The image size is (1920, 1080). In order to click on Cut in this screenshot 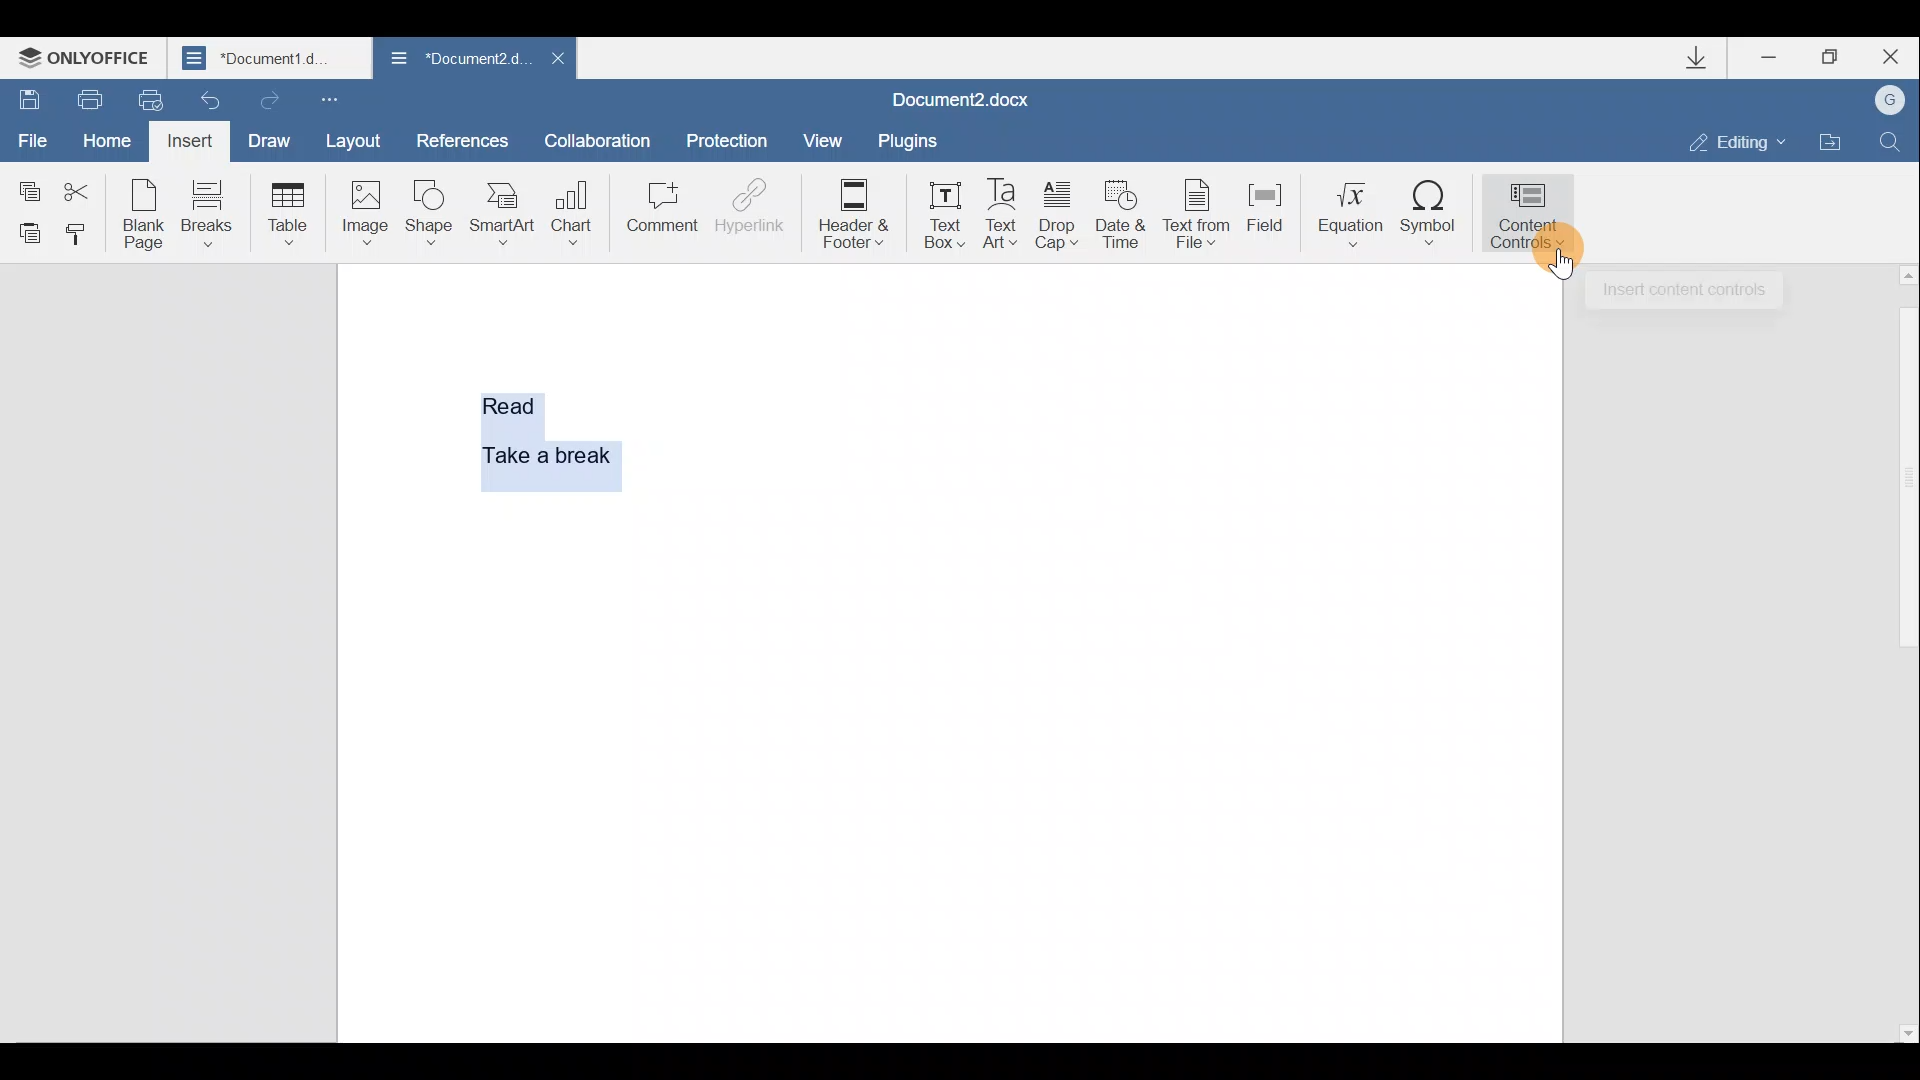, I will do `click(83, 184)`.